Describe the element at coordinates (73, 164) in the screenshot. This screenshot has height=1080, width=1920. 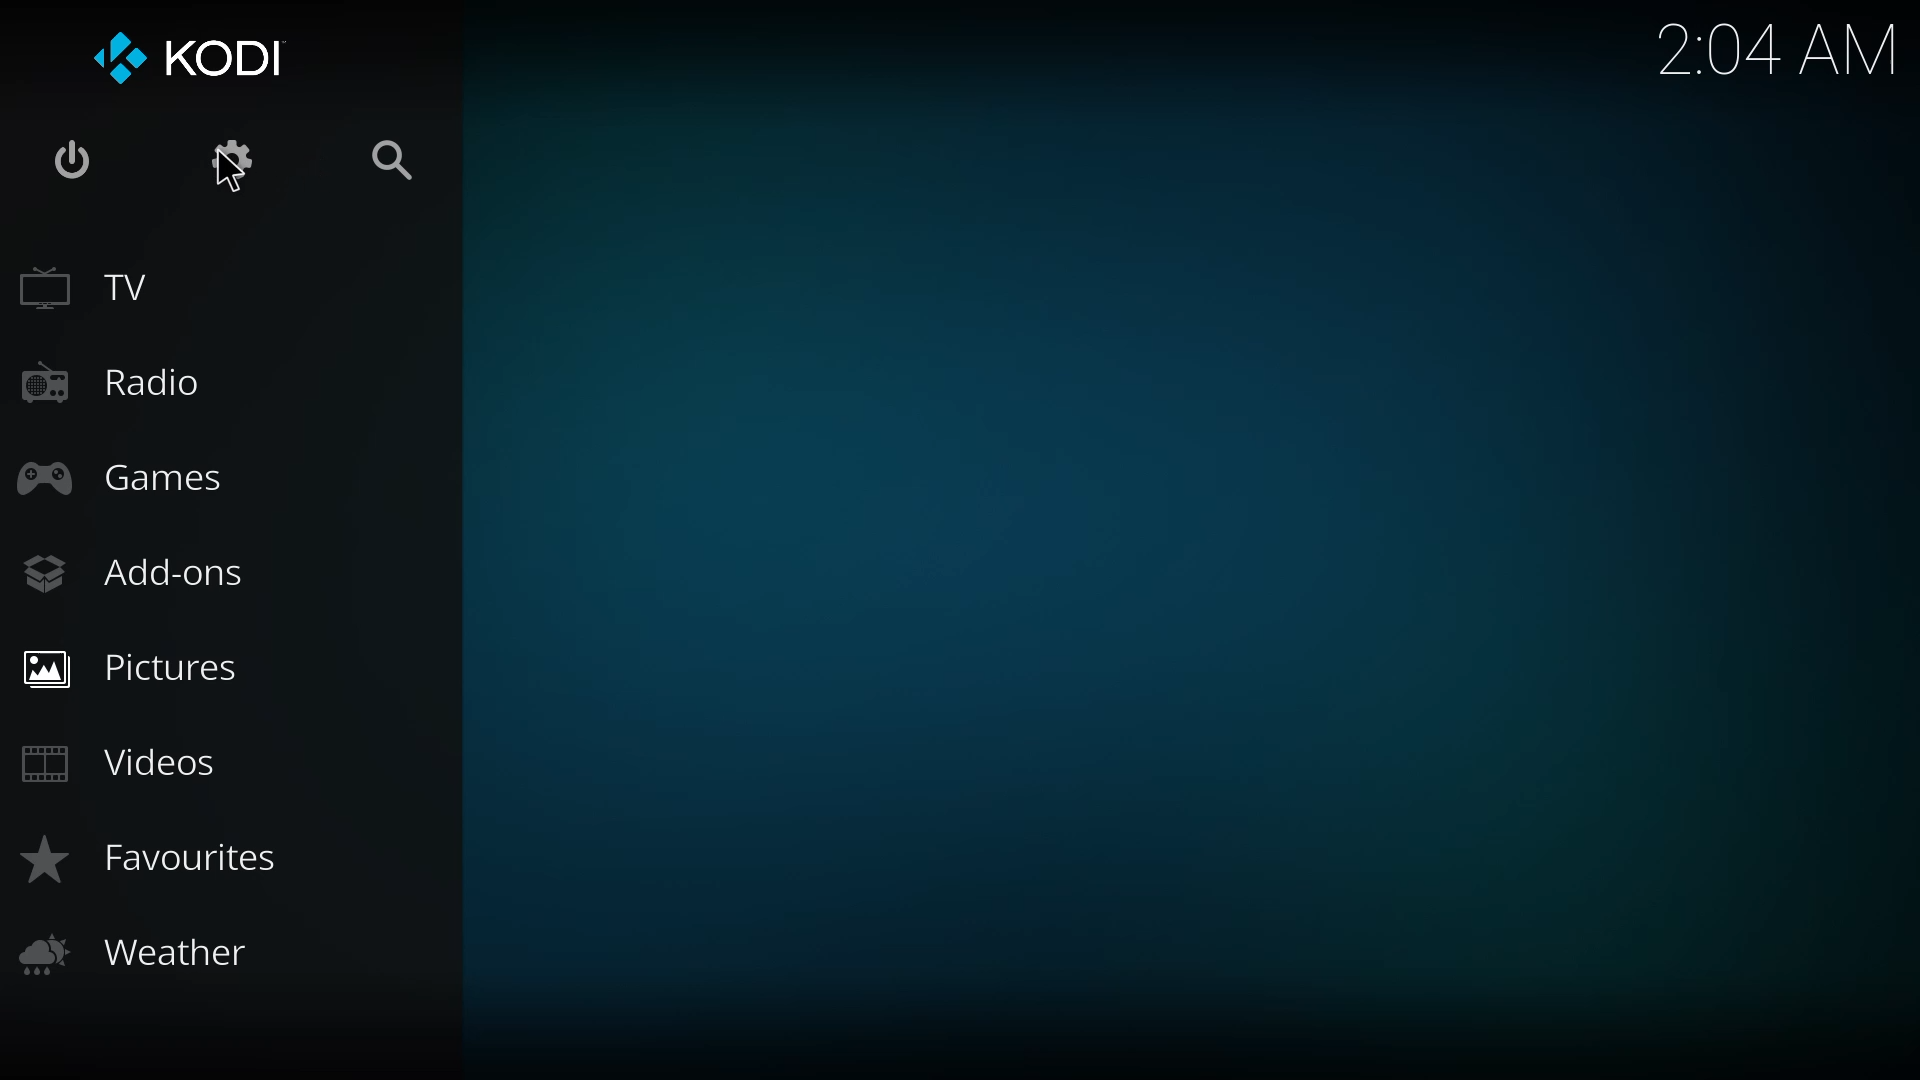
I see `power` at that location.